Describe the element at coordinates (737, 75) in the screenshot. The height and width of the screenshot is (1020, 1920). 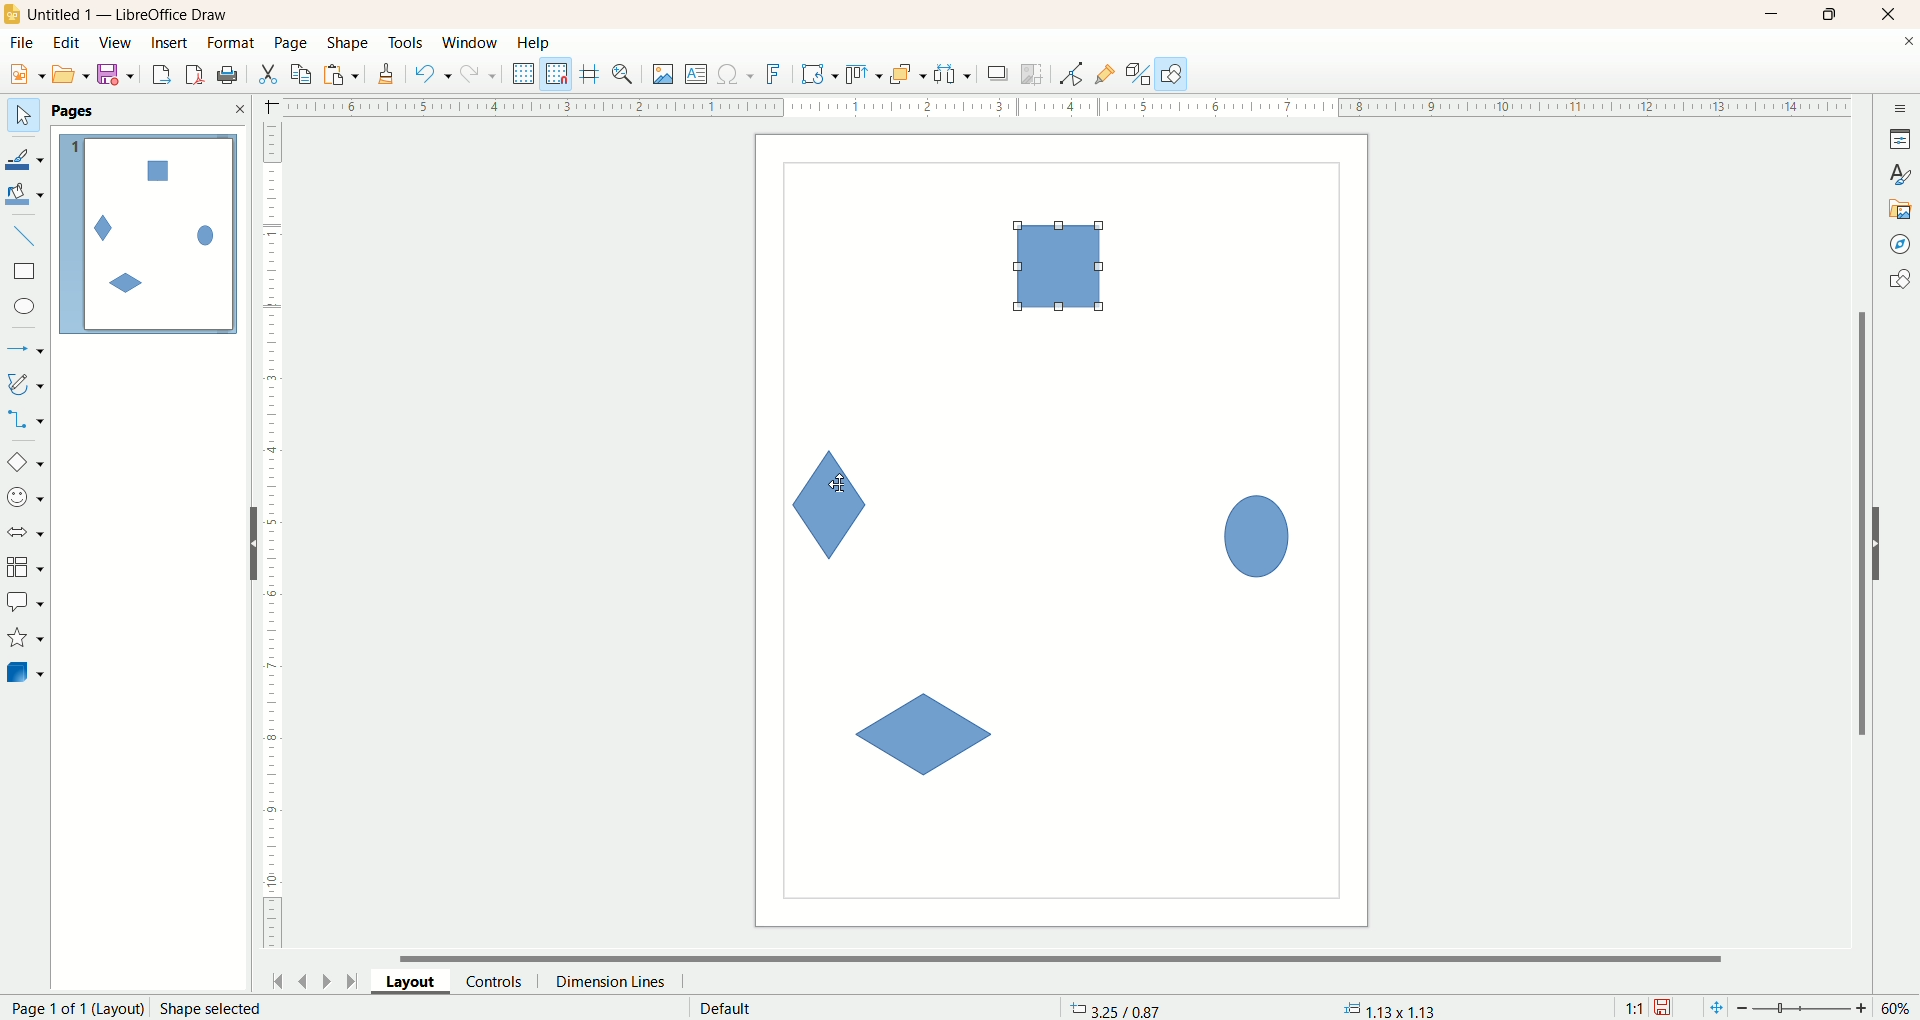
I see `special character` at that location.